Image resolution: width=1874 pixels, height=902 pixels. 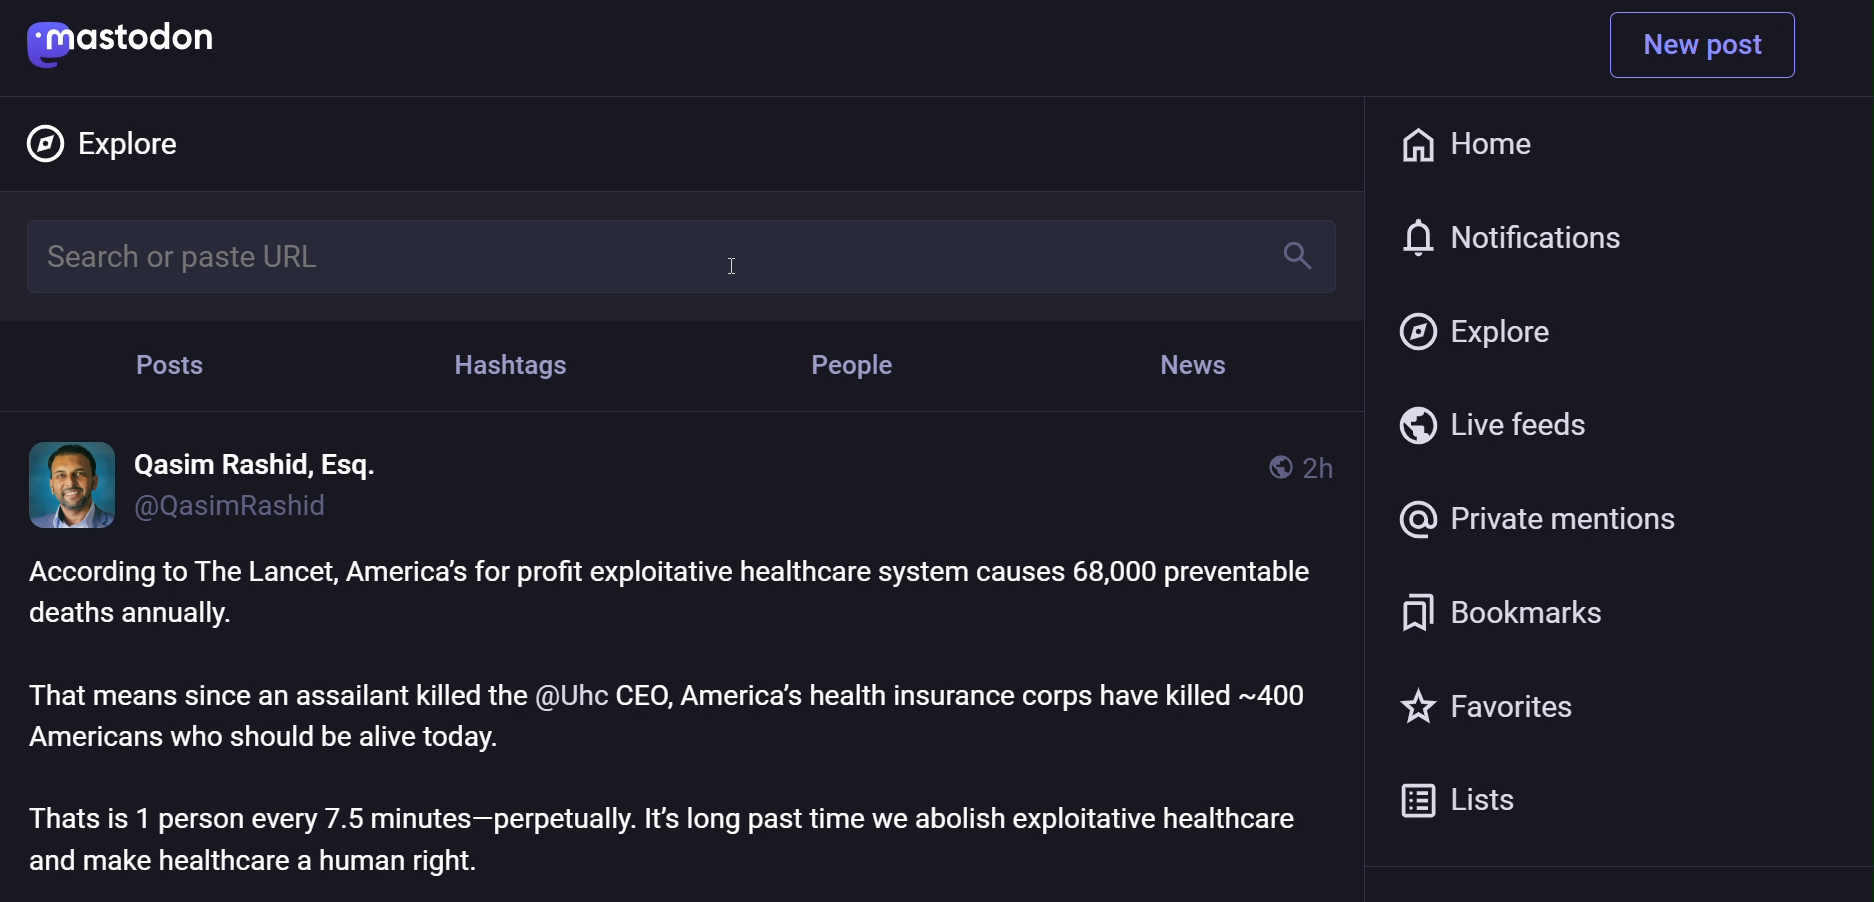 I want to click on hashtag, so click(x=513, y=365).